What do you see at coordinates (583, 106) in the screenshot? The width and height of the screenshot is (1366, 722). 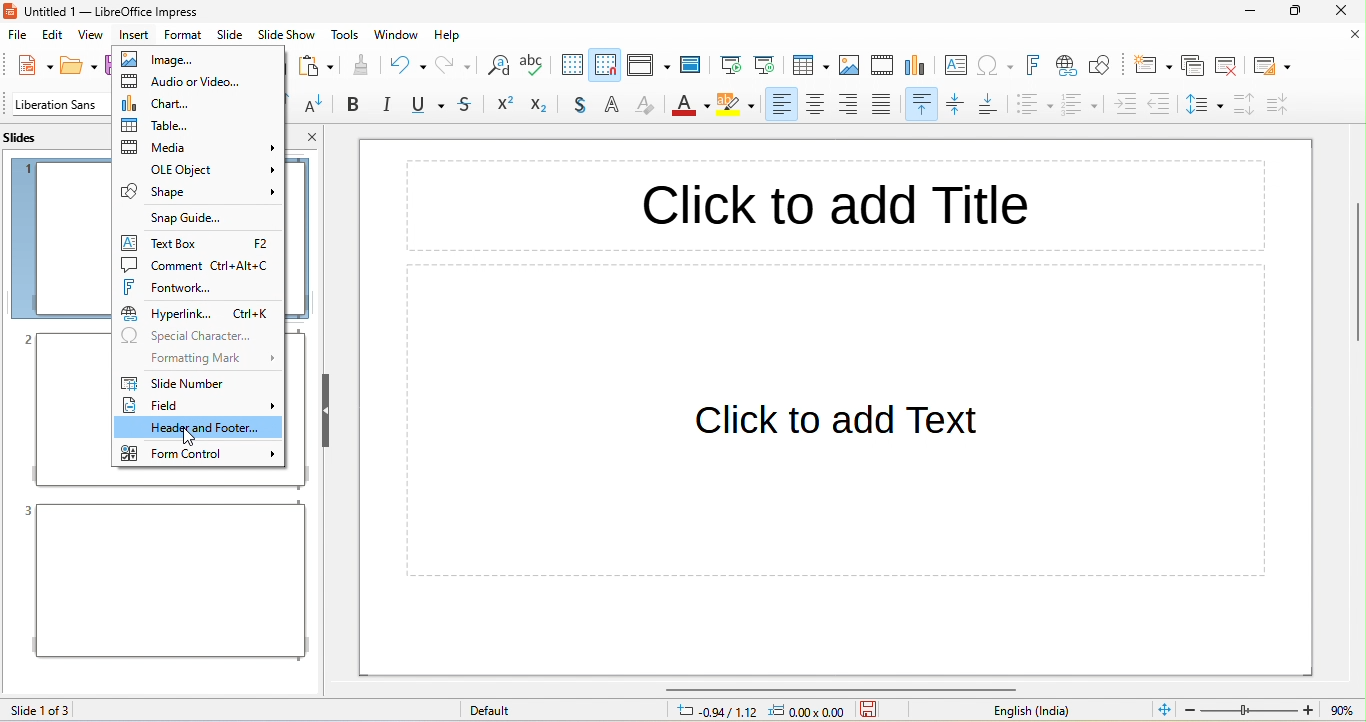 I see `shadow` at bounding box center [583, 106].